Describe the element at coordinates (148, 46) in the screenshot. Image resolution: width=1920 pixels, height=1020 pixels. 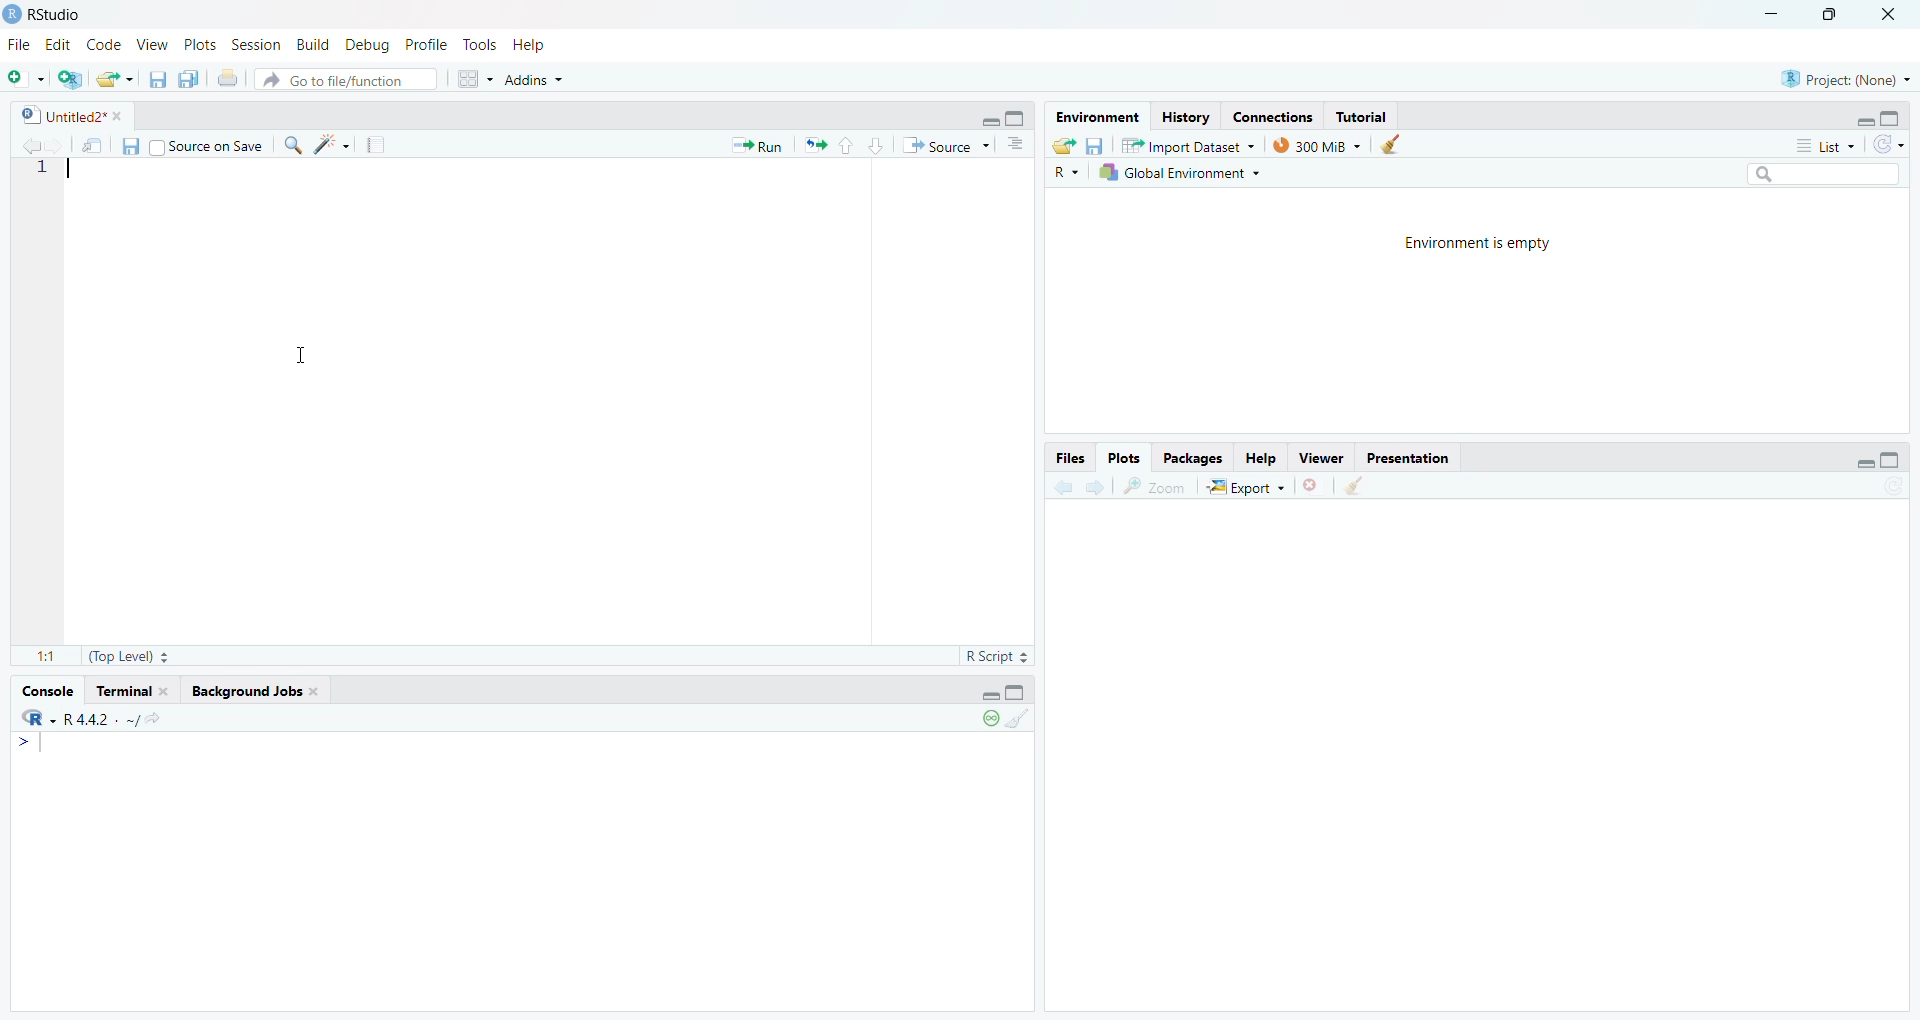
I see `View` at that location.